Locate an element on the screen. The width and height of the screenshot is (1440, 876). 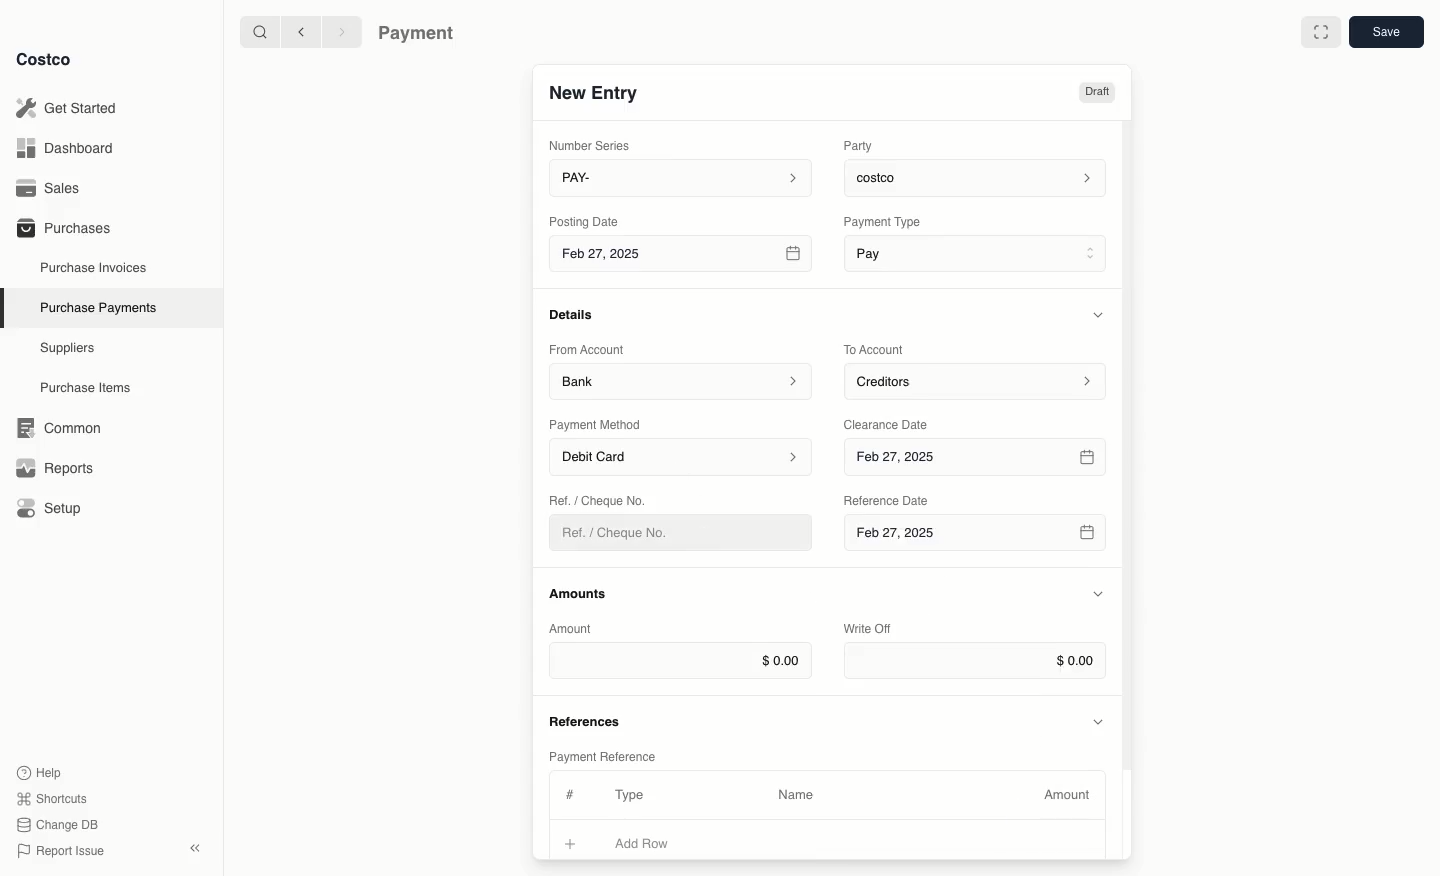
References is located at coordinates (588, 719).